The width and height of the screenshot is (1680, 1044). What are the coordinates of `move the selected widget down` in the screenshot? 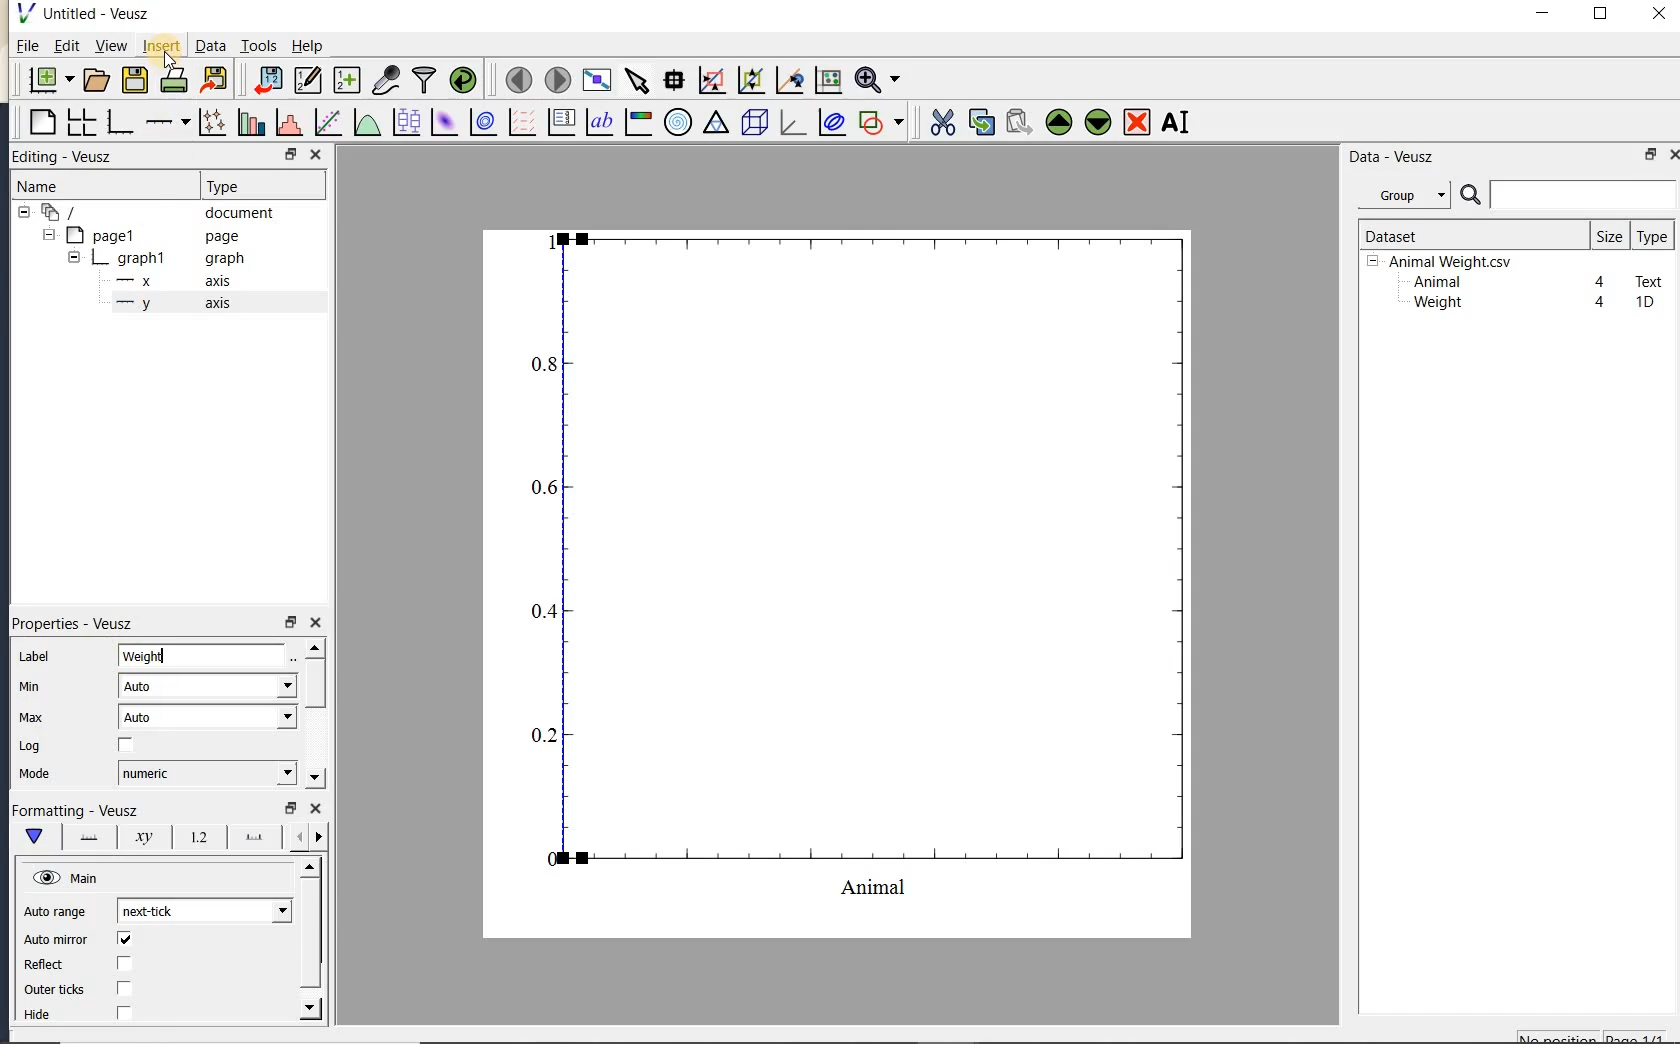 It's located at (1098, 122).